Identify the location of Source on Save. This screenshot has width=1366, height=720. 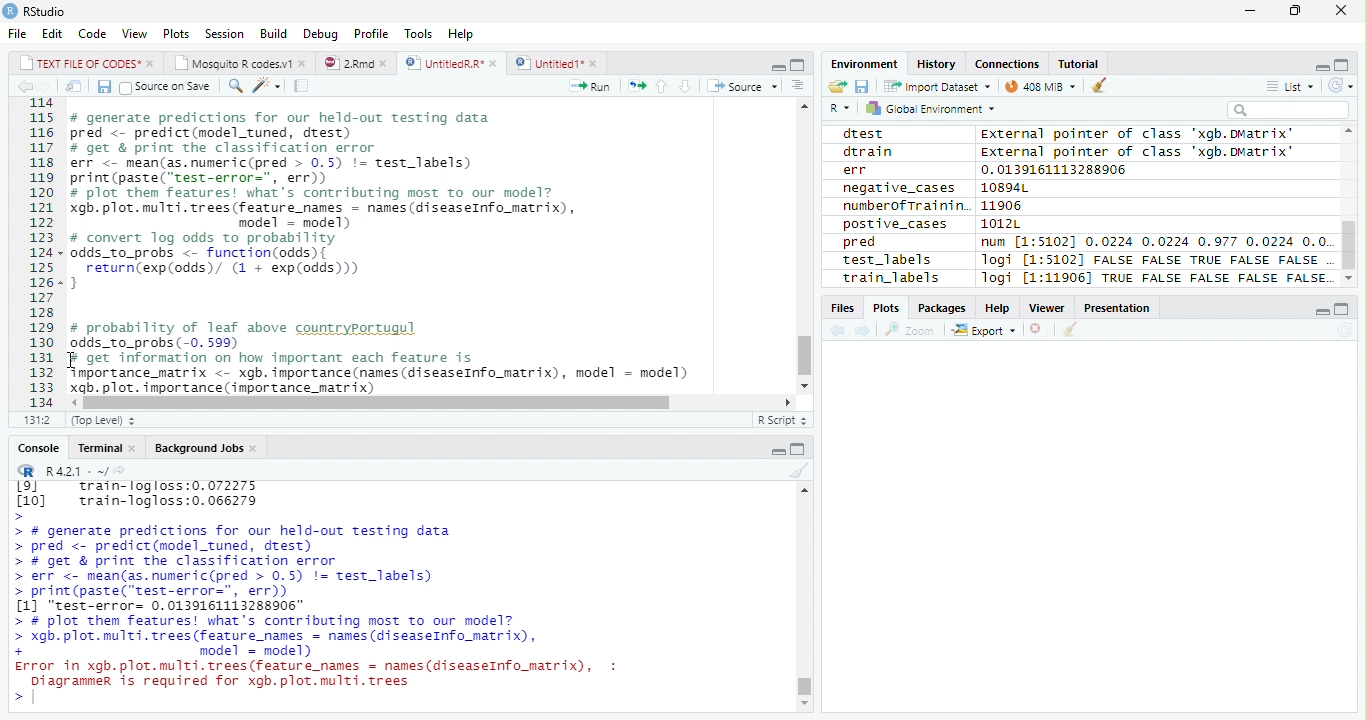
(164, 87).